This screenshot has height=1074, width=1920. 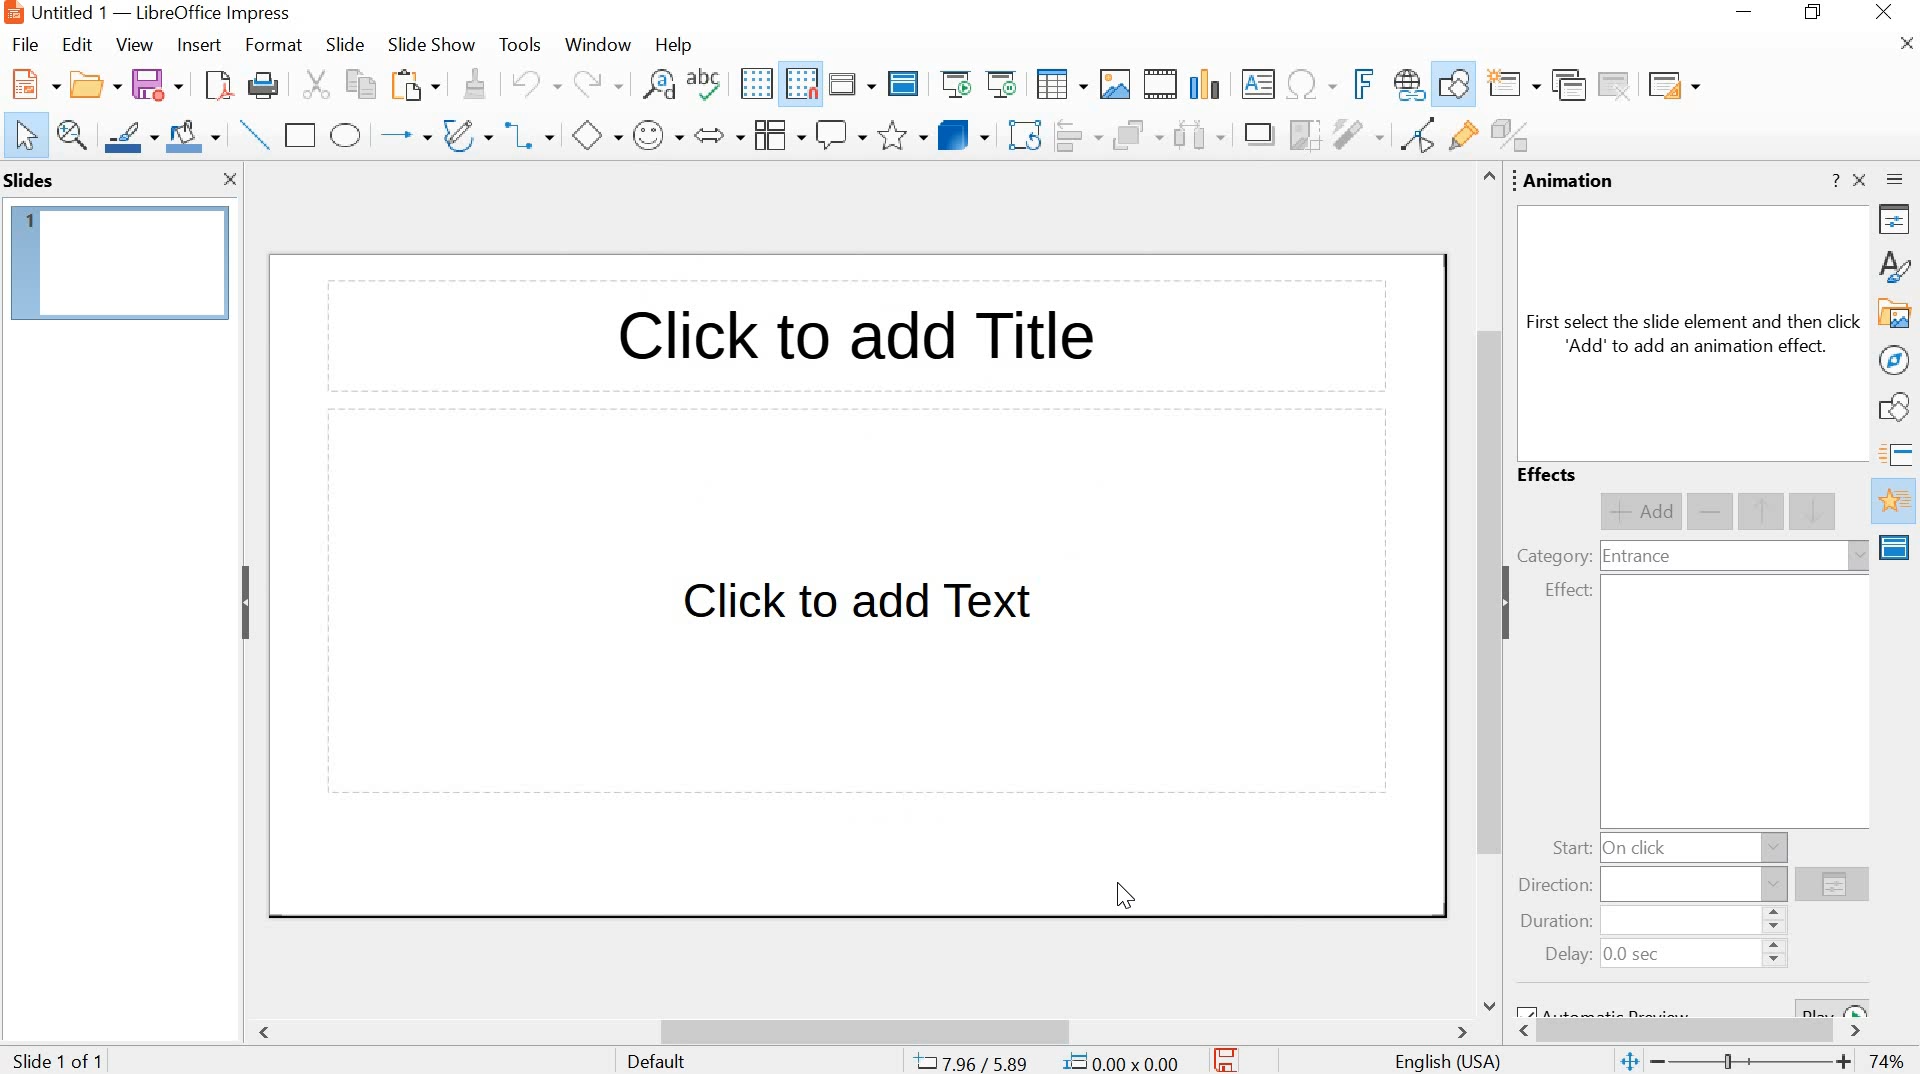 What do you see at coordinates (403, 136) in the screenshot?
I see `lines and arrows` at bounding box center [403, 136].